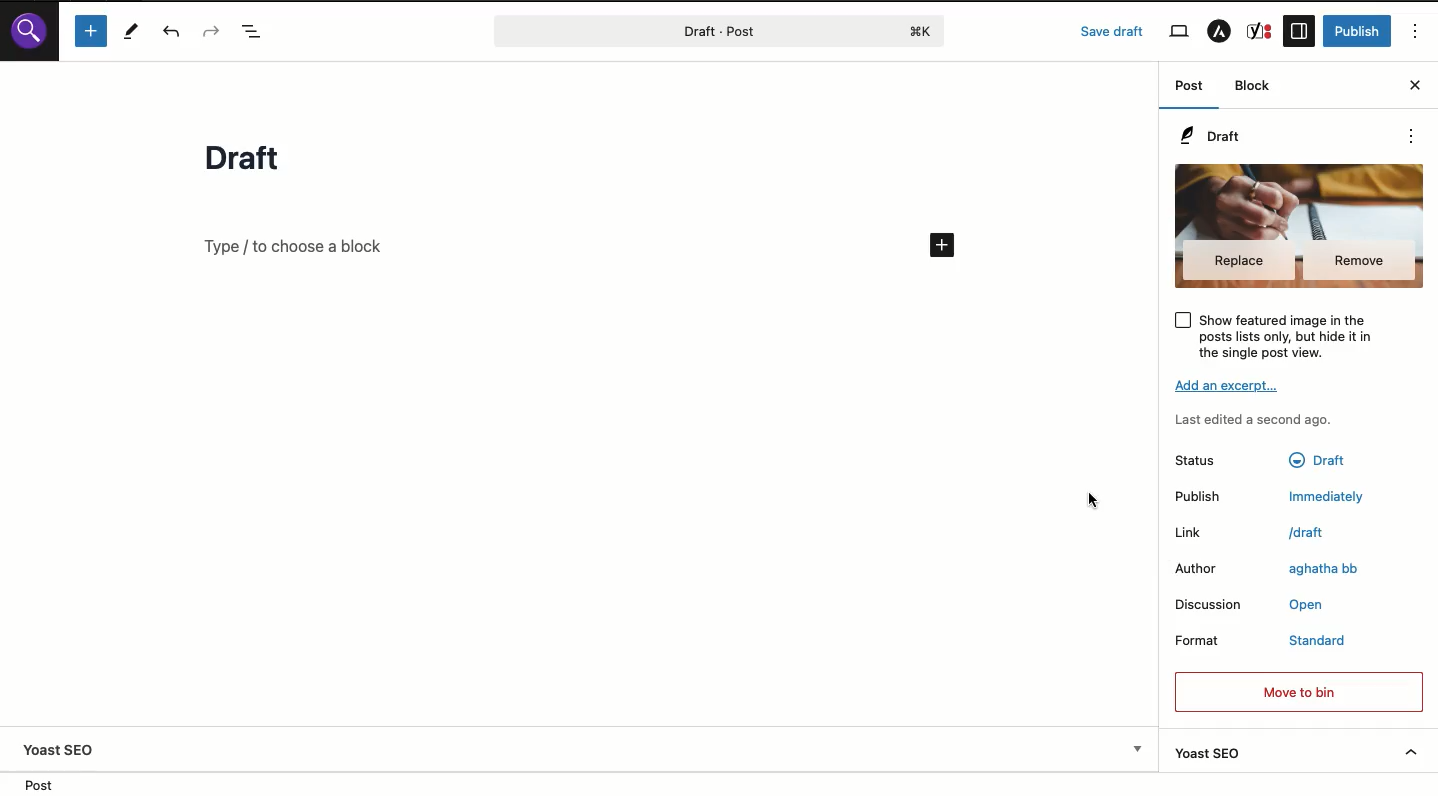 This screenshot has height=796, width=1438. Describe the element at coordinates (60, 749) in the screenshot. I see `Yoast SEO` at that location.